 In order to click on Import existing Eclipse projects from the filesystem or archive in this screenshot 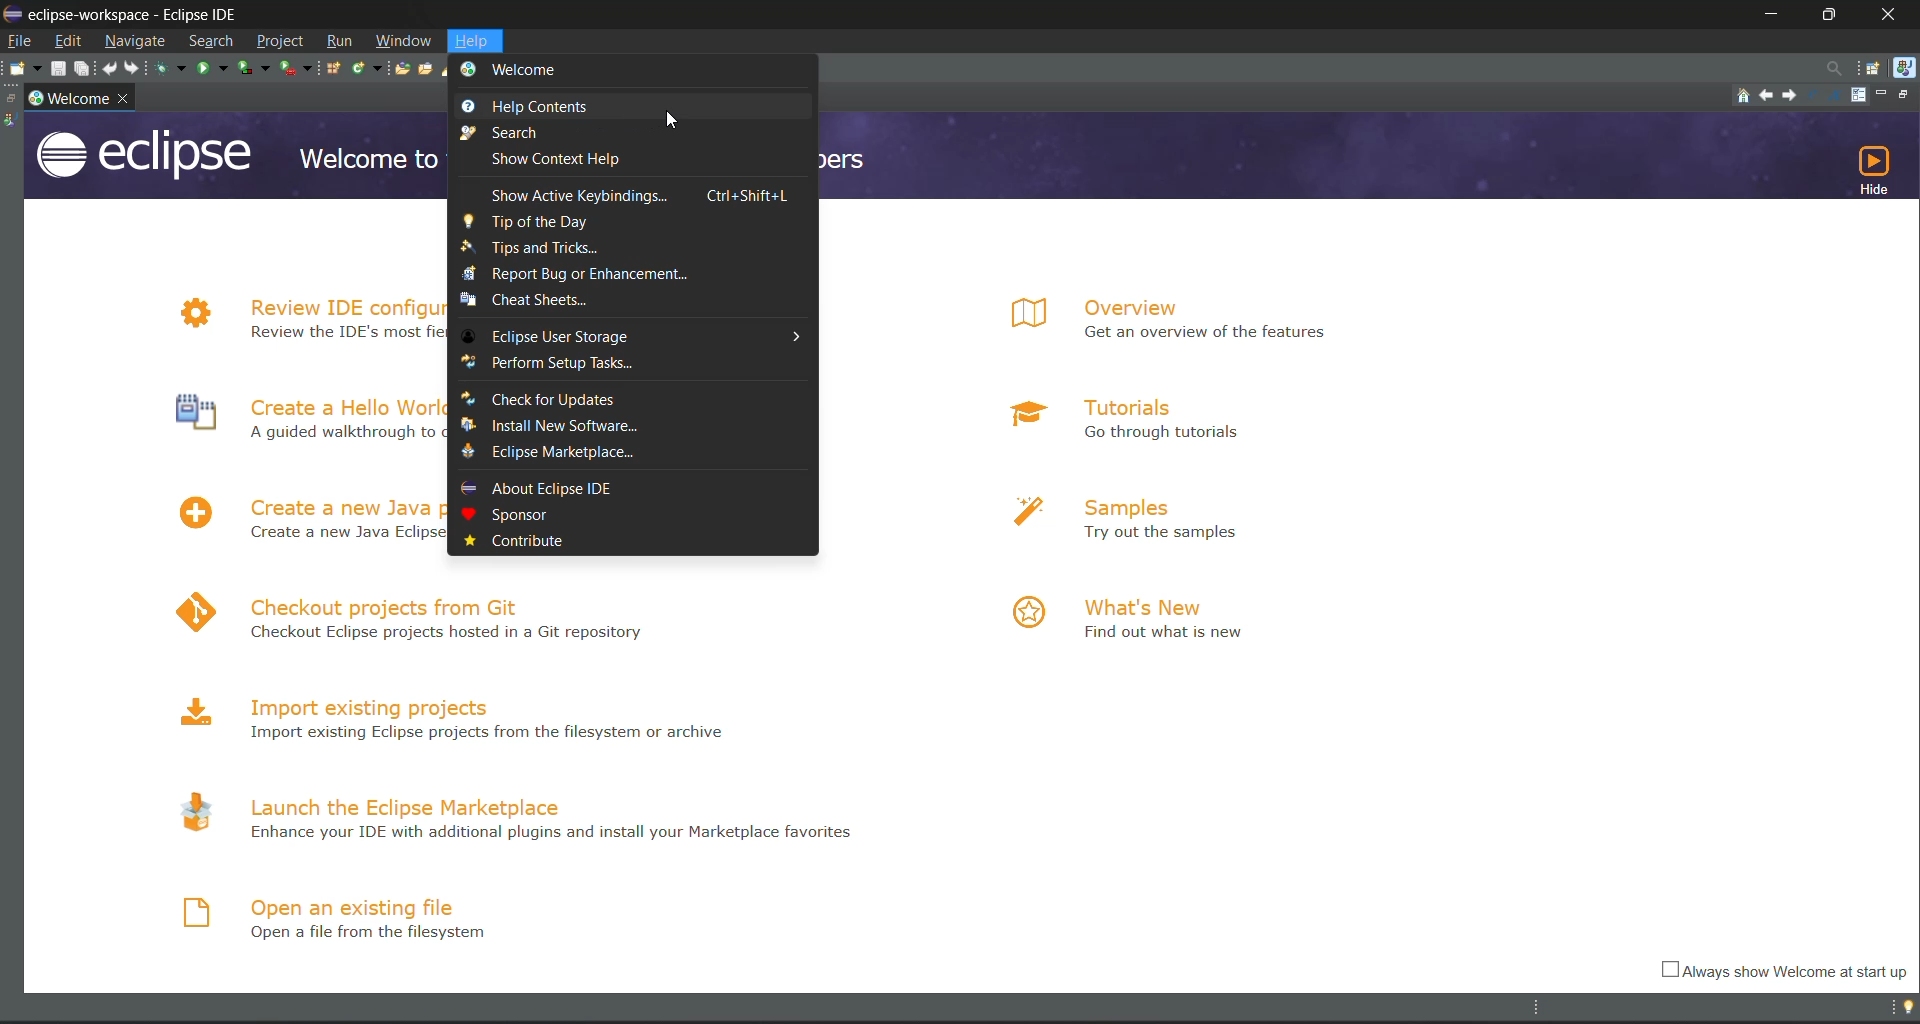, I will do `click(492, 733)`.